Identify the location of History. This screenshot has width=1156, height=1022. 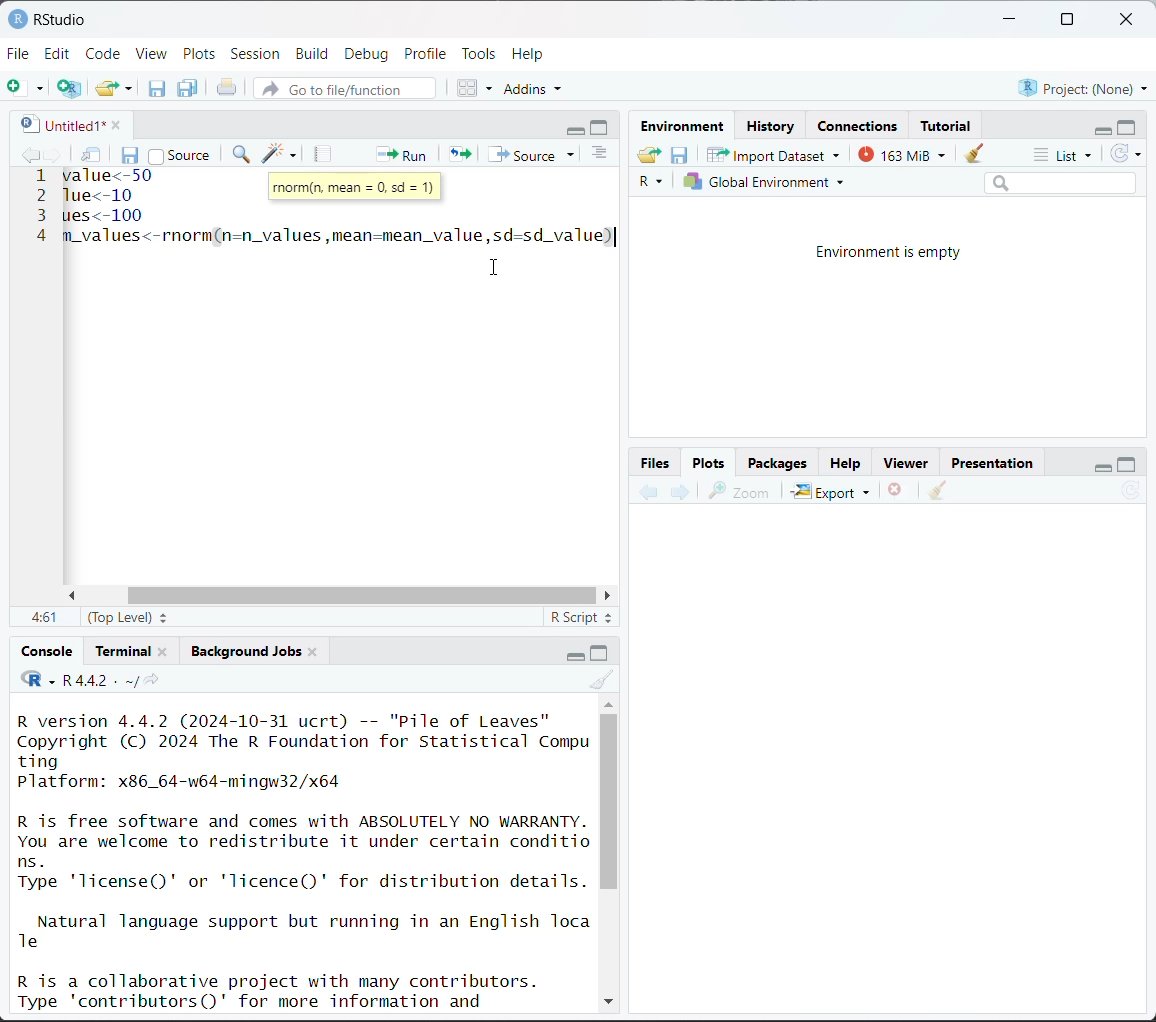
(772, 126).